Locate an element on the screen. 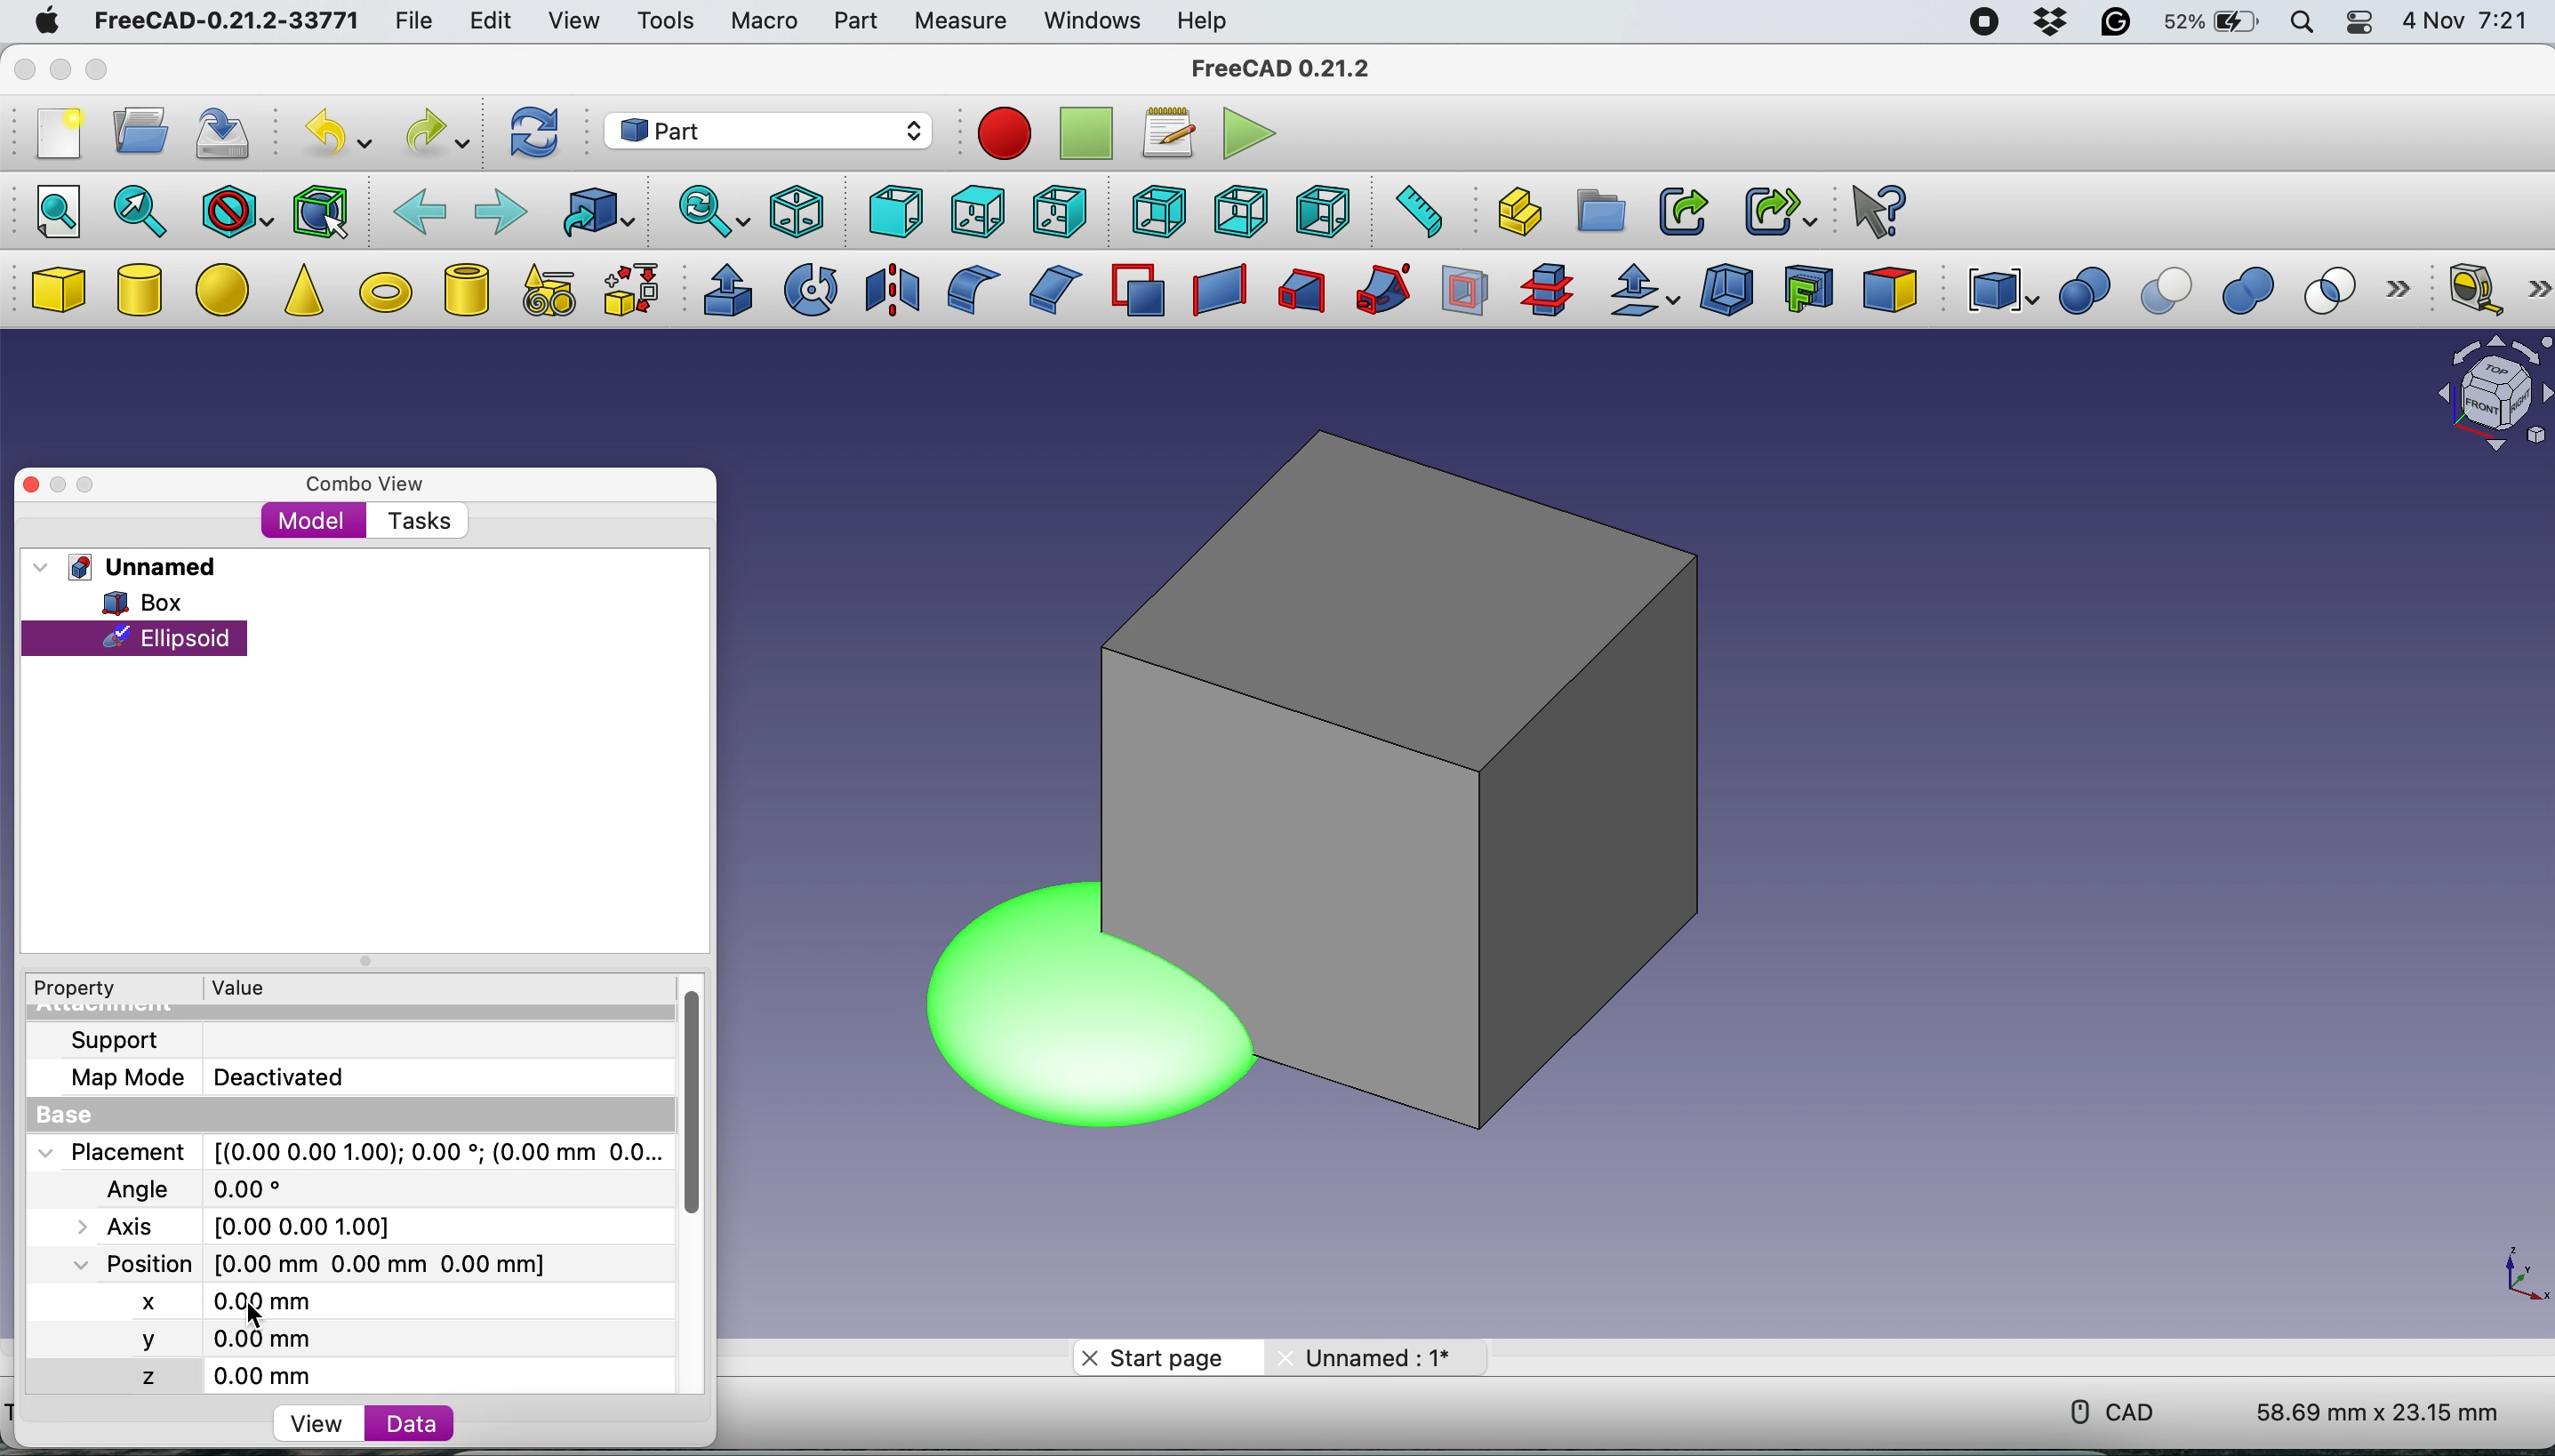 This screenshot has height=1456, width=2555. 4 Nov 7:21 is located at coordinates (2469, 25).